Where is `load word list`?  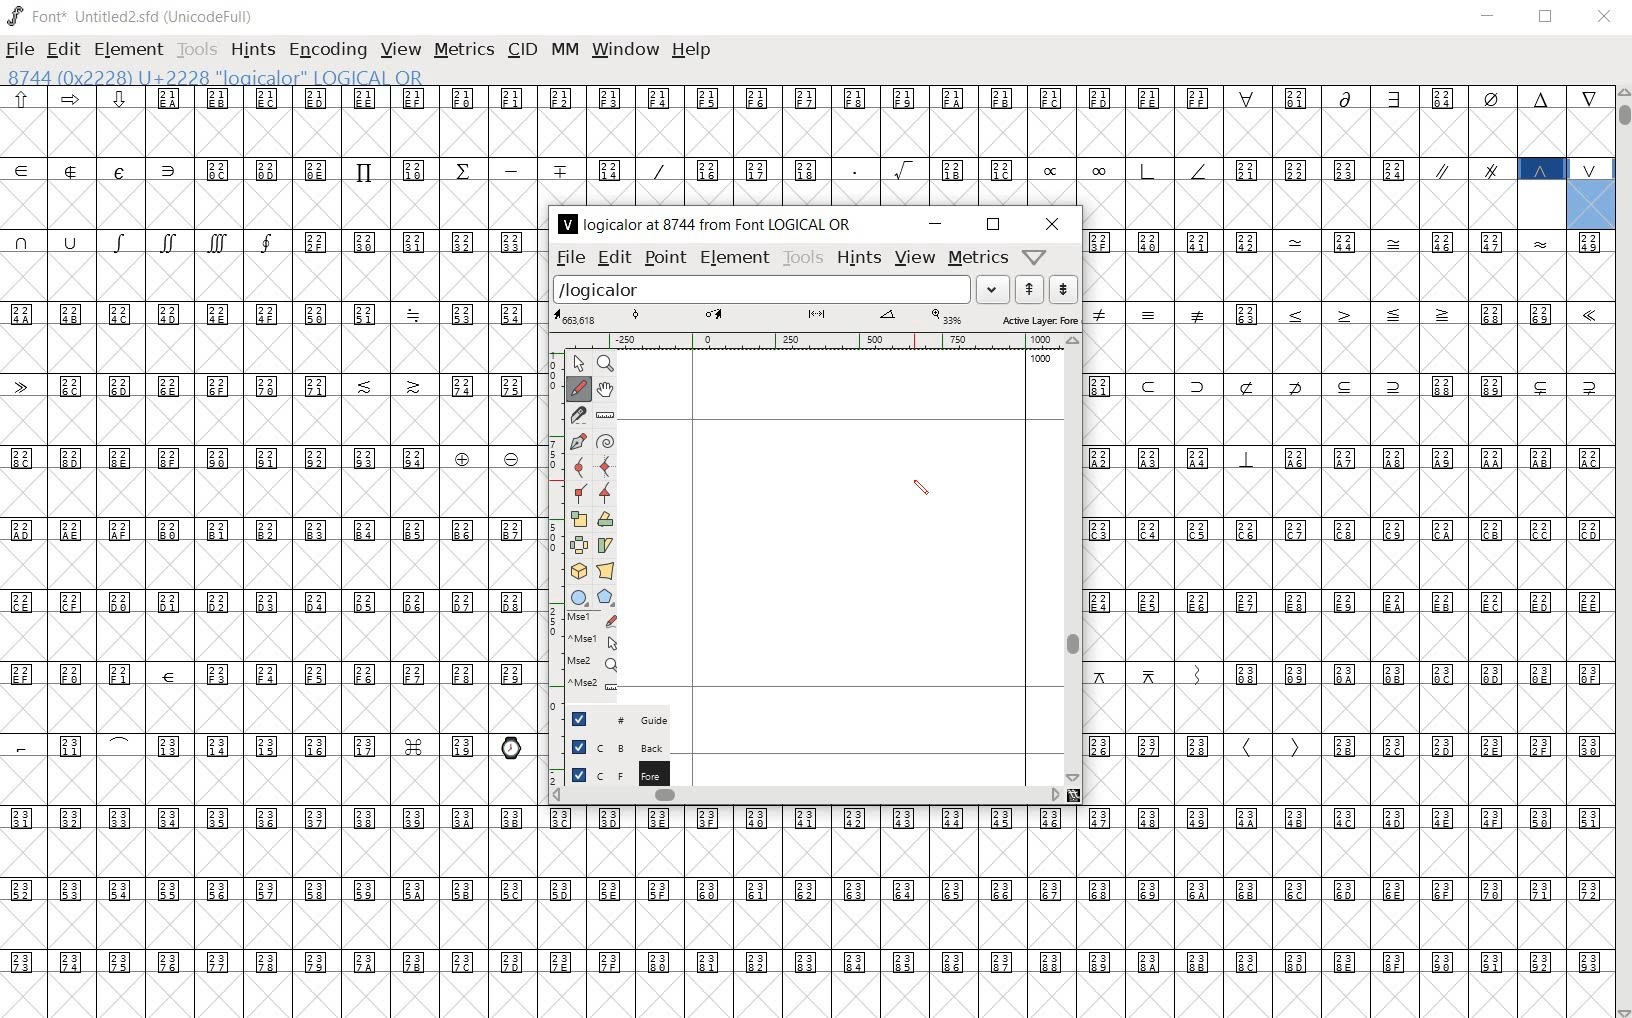 load word list is located at coordinates (782, 289).